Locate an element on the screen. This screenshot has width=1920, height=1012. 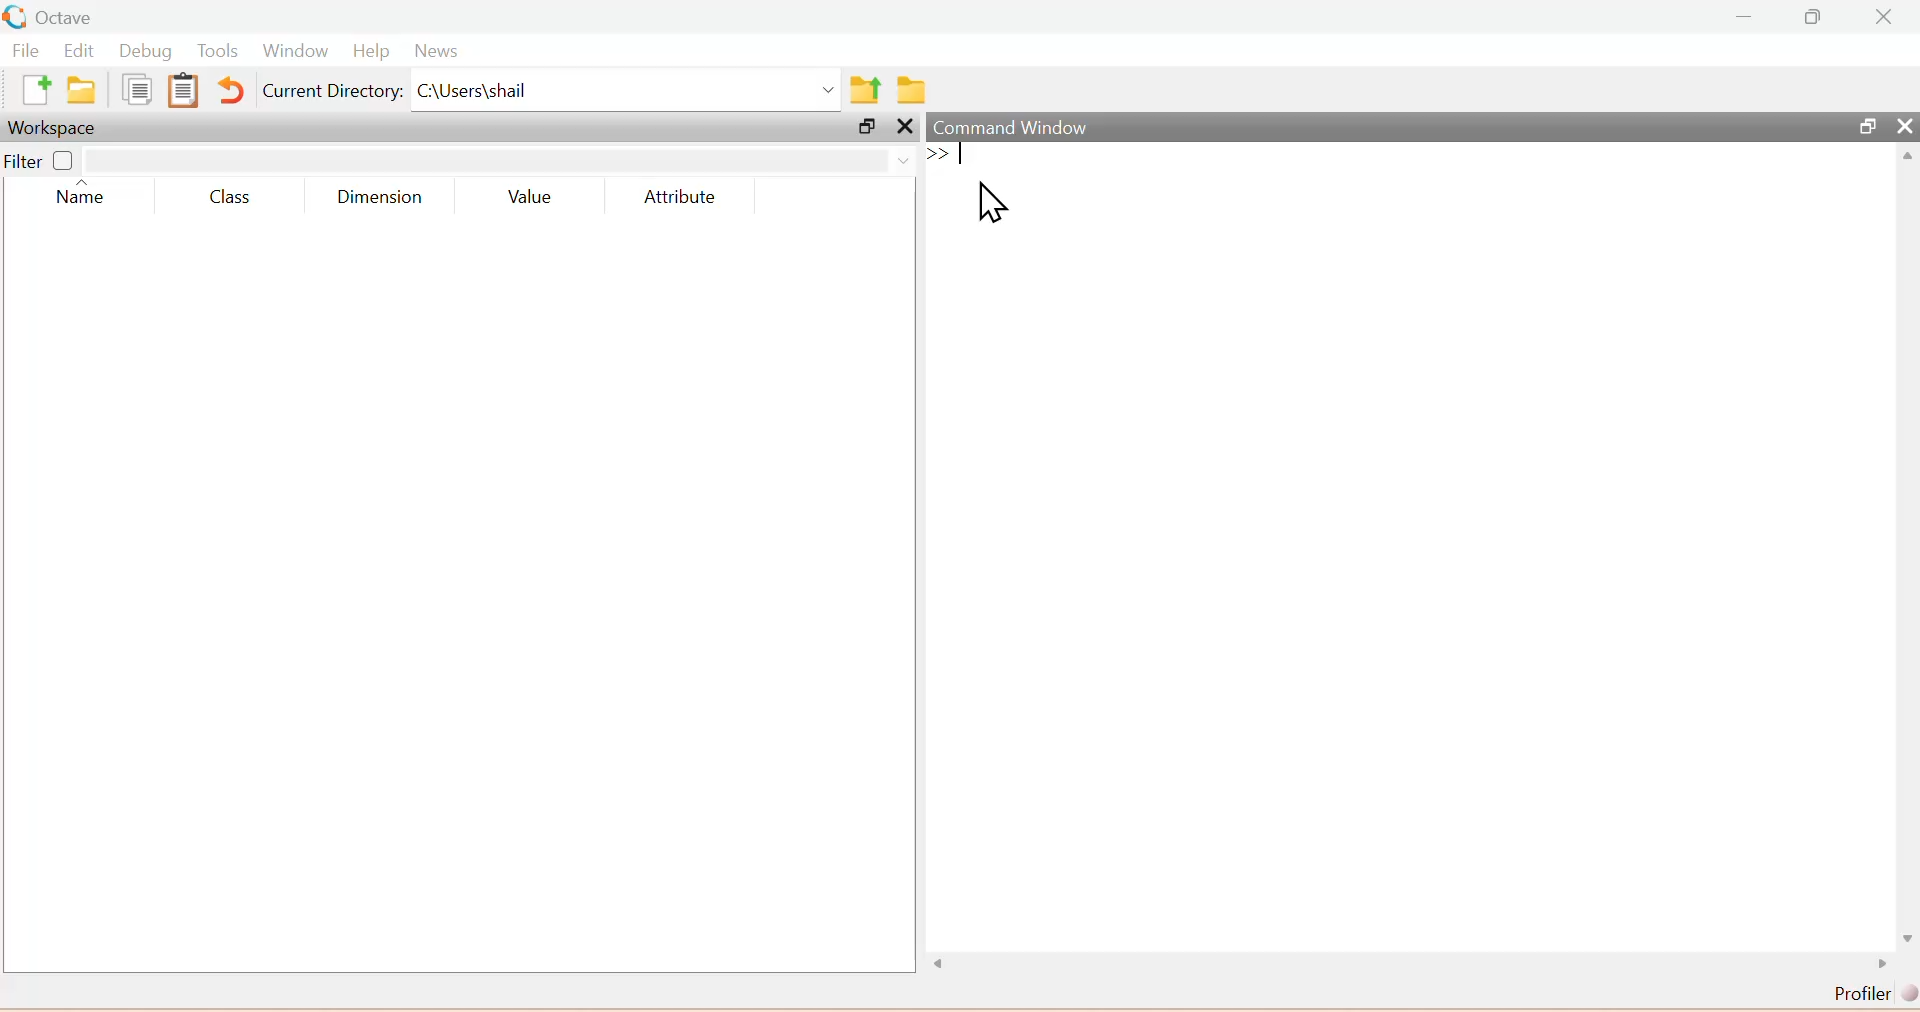
drop down is located at coordinates (900, 158).